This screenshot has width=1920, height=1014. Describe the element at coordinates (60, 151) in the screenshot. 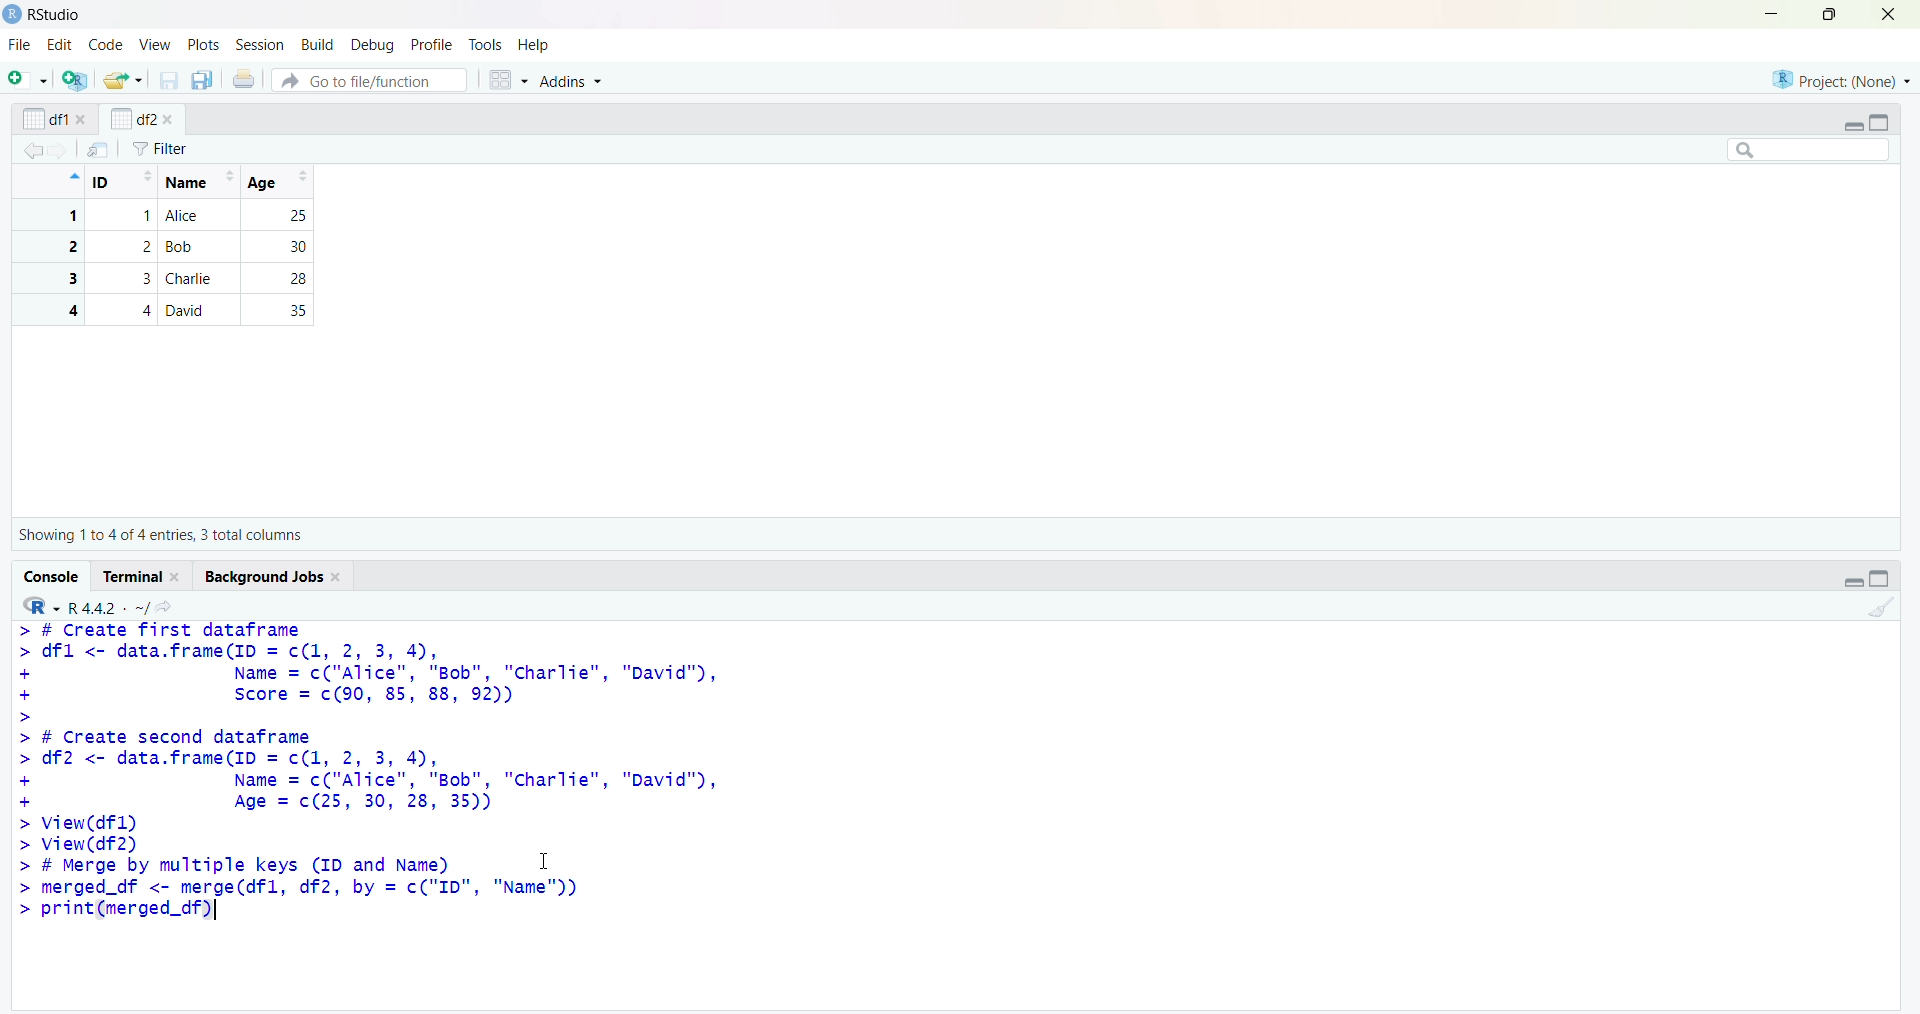

I see `forward` at that location.